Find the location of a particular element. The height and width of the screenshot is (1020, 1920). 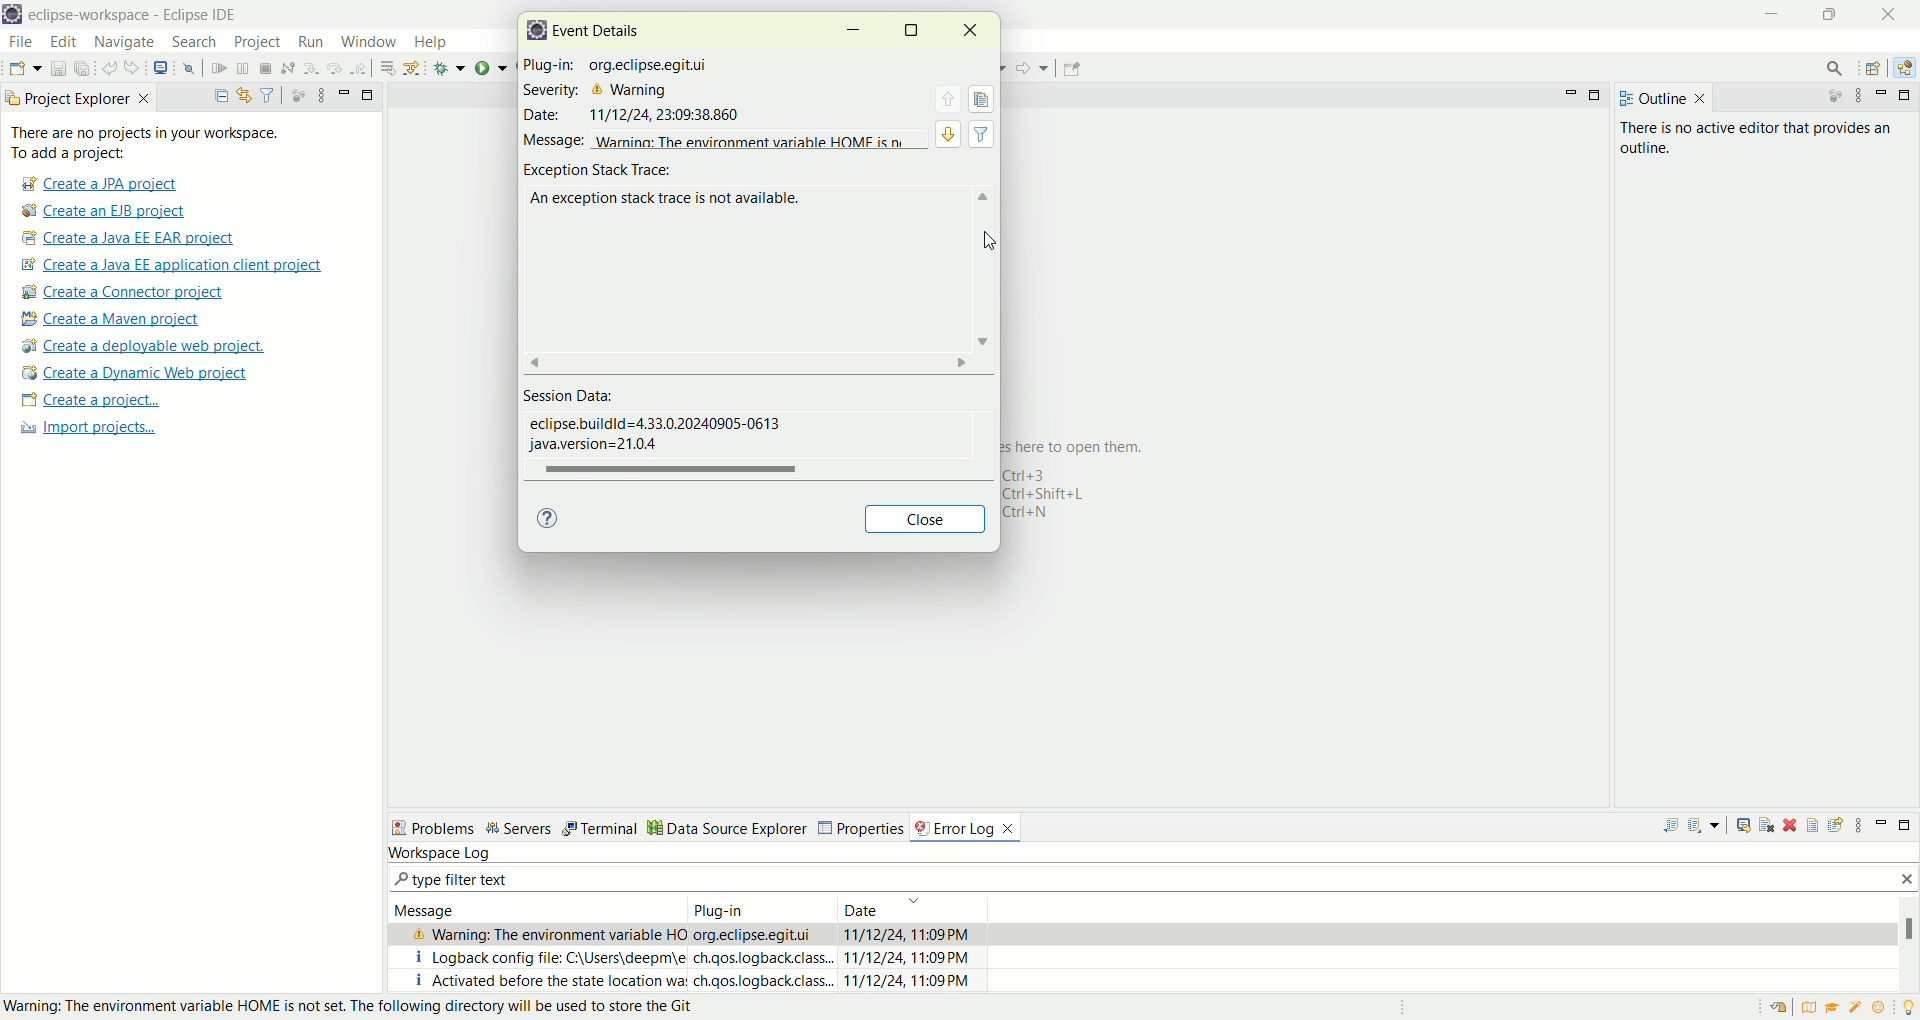

pin editor is located at coordinates (1074, 70).